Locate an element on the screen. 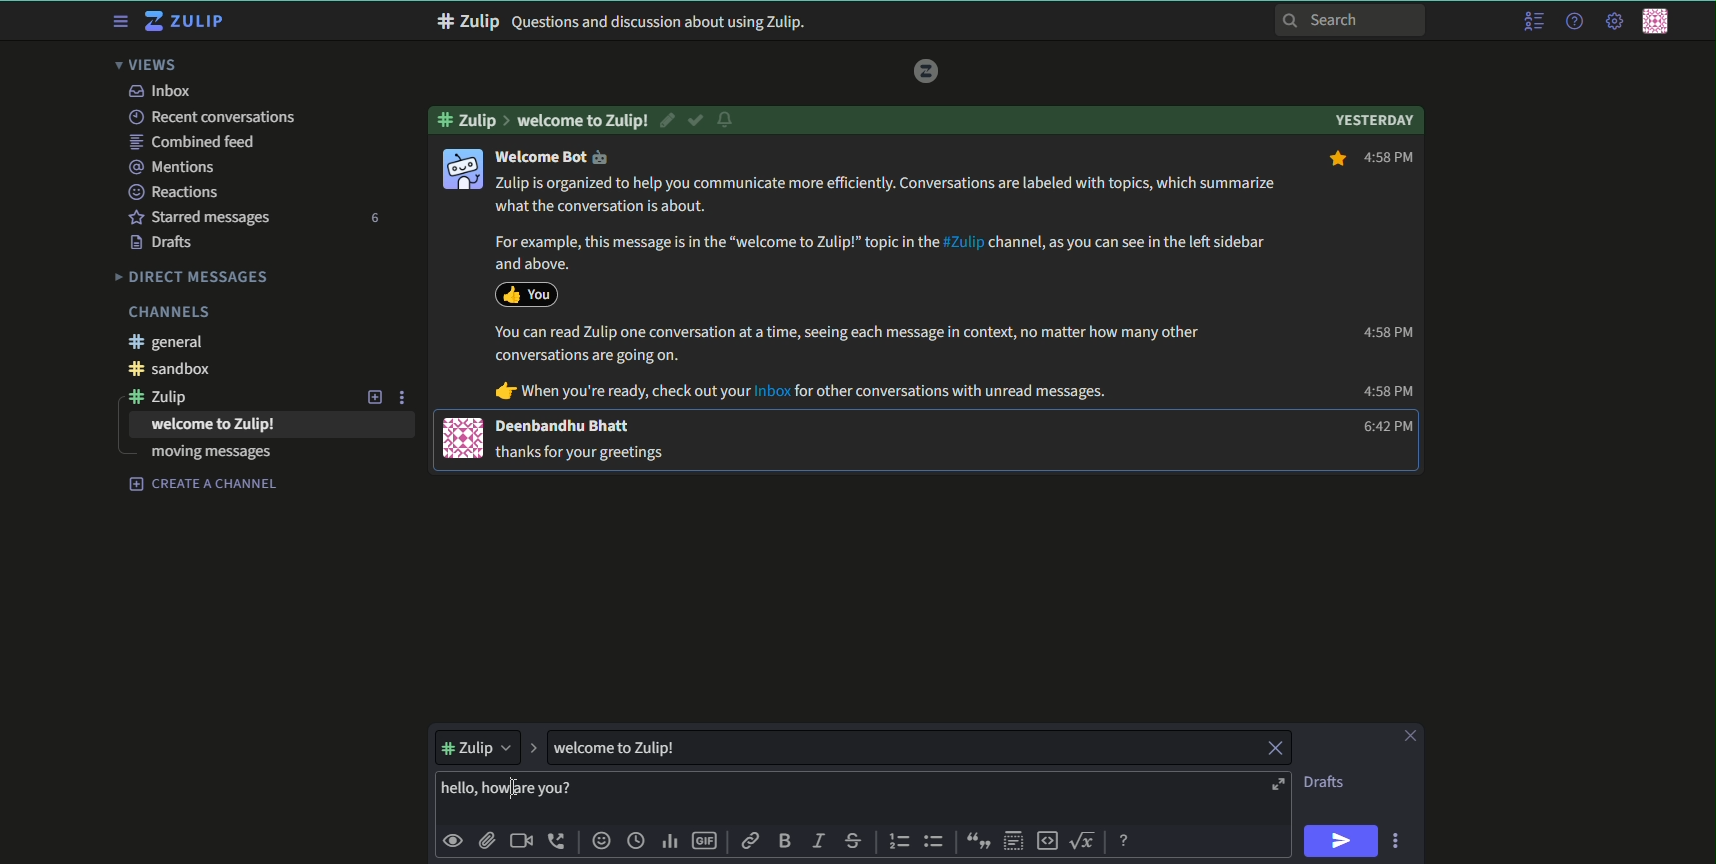 This screenshot has width=1716, height=864. icon is located at coordinates (526, 293).